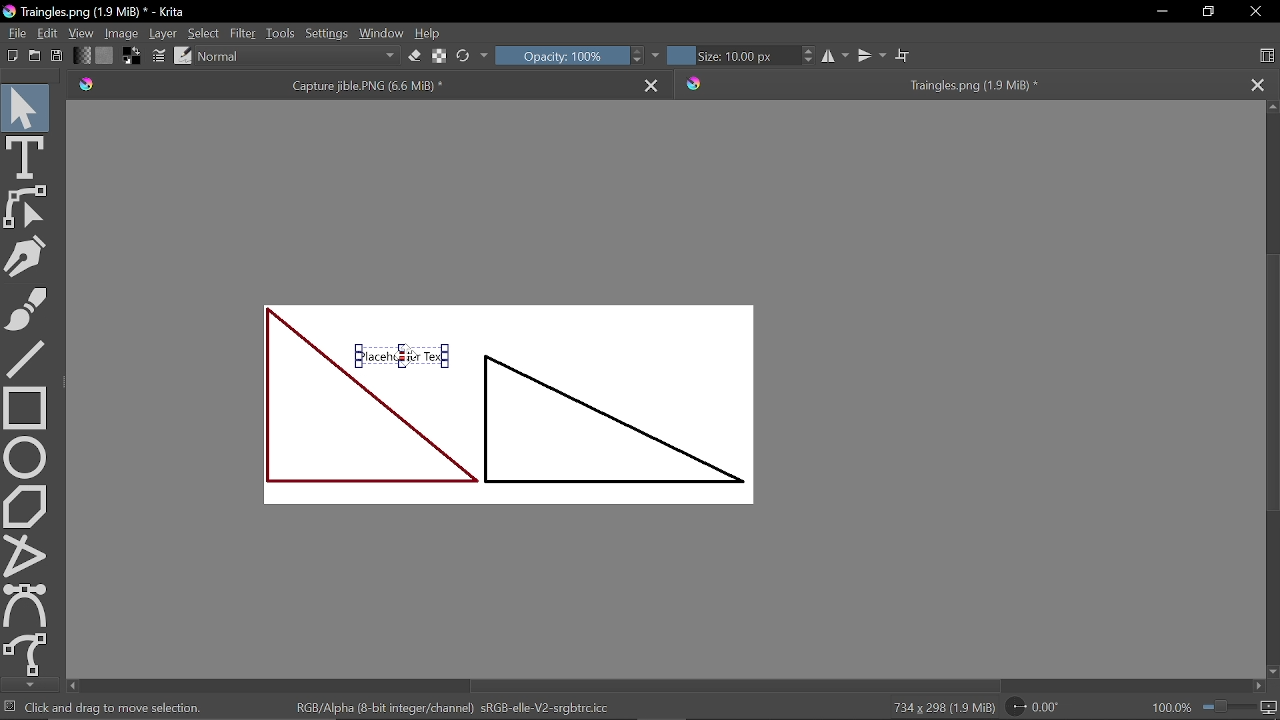 The height and width of the screenshot is (720, 1280). What do you see at coordinates (28, 358) in the screenshot?
I see `Line tool` at bounding box center [28, 358].